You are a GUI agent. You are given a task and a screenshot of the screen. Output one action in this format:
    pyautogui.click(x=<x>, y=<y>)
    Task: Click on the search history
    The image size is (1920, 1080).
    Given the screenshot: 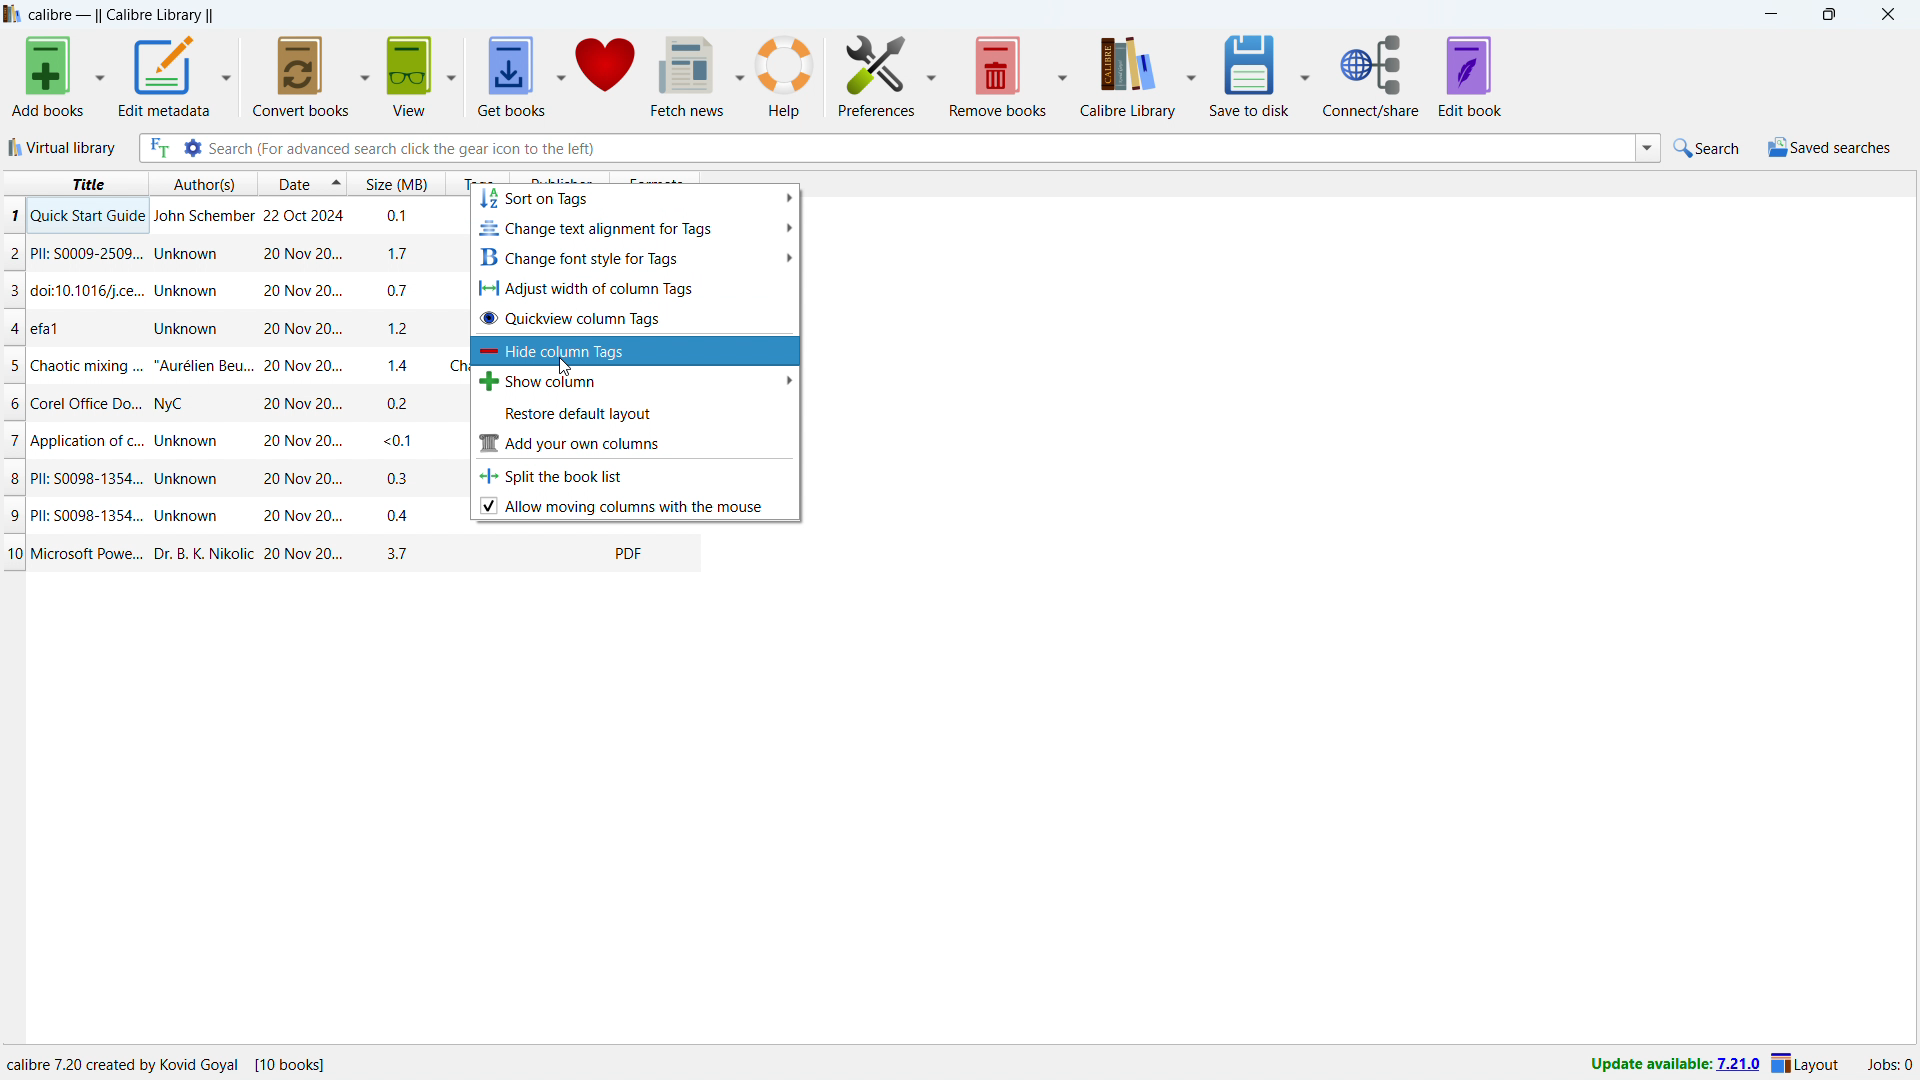 What is the action you would take?
    pyautogui.click(x=1648, y=146)
    